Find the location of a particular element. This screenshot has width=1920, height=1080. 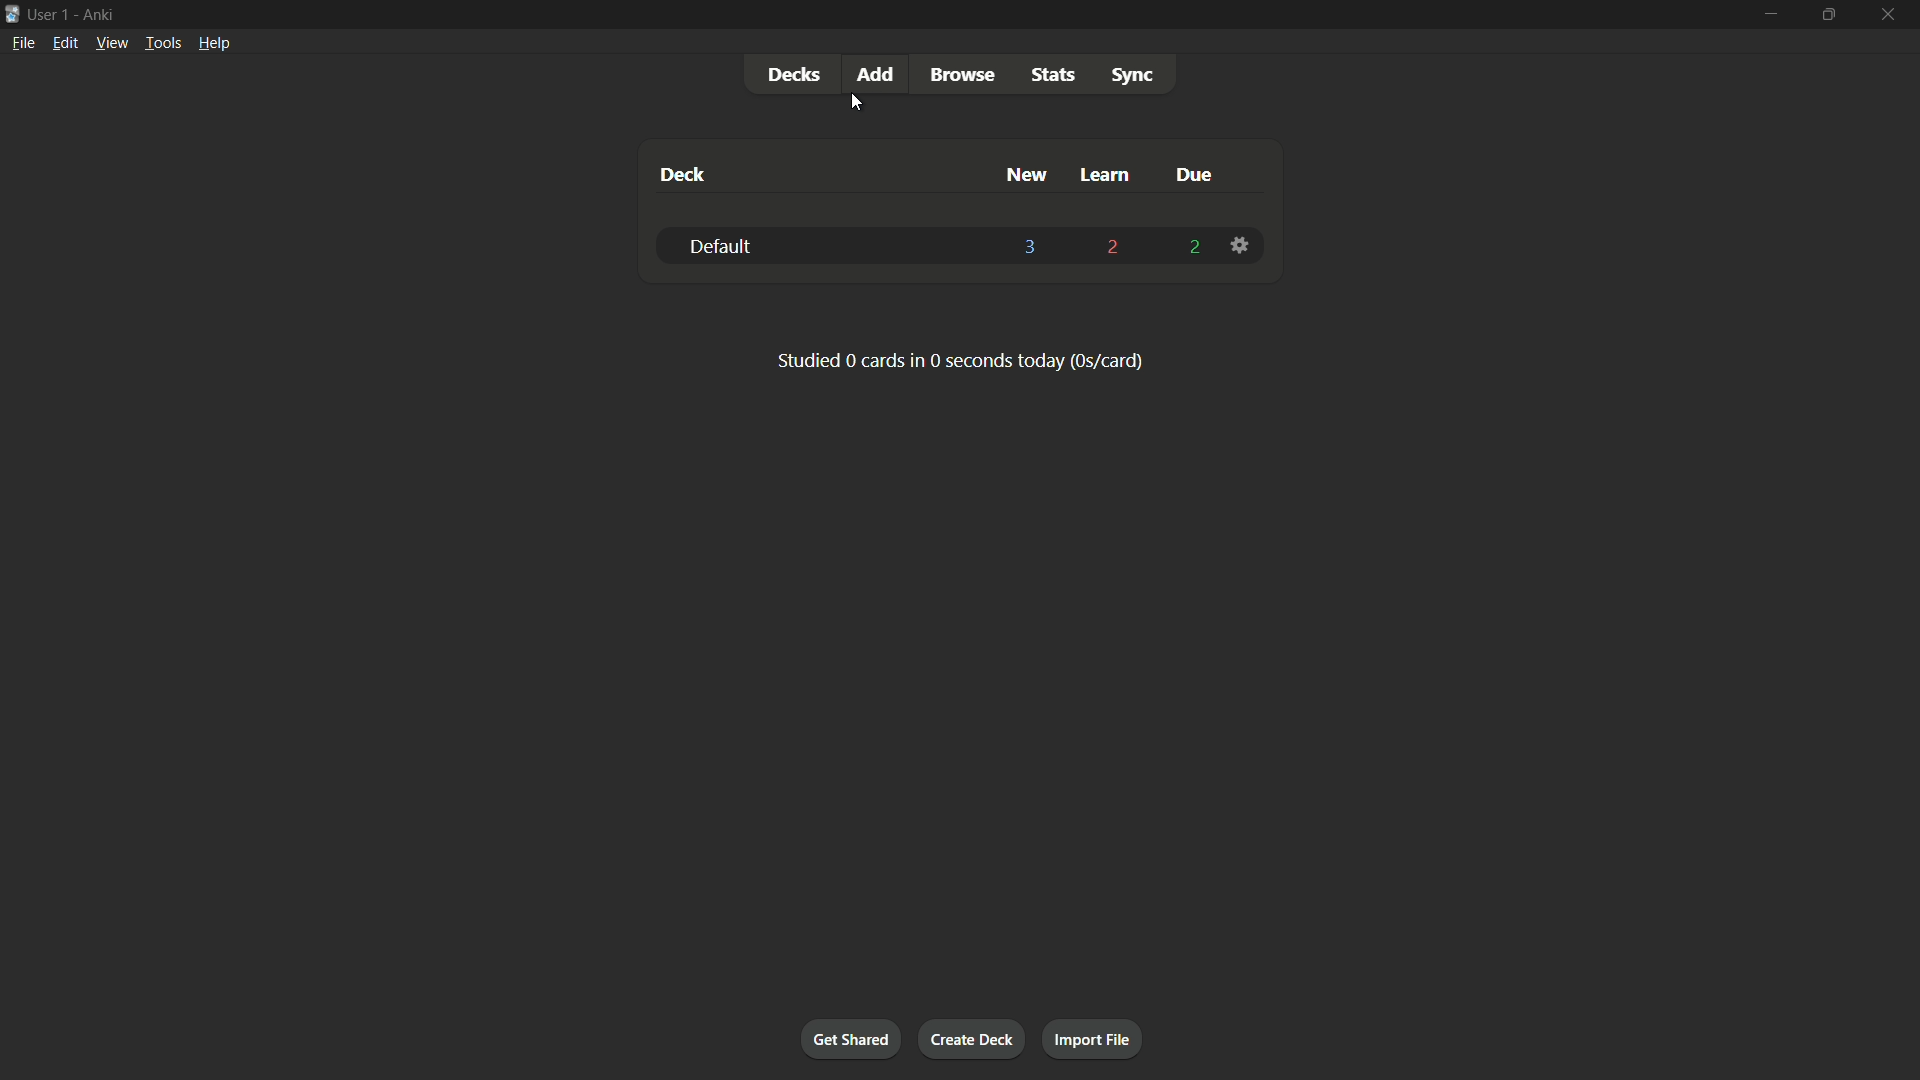

cursor is located at coordinates (855, 105).